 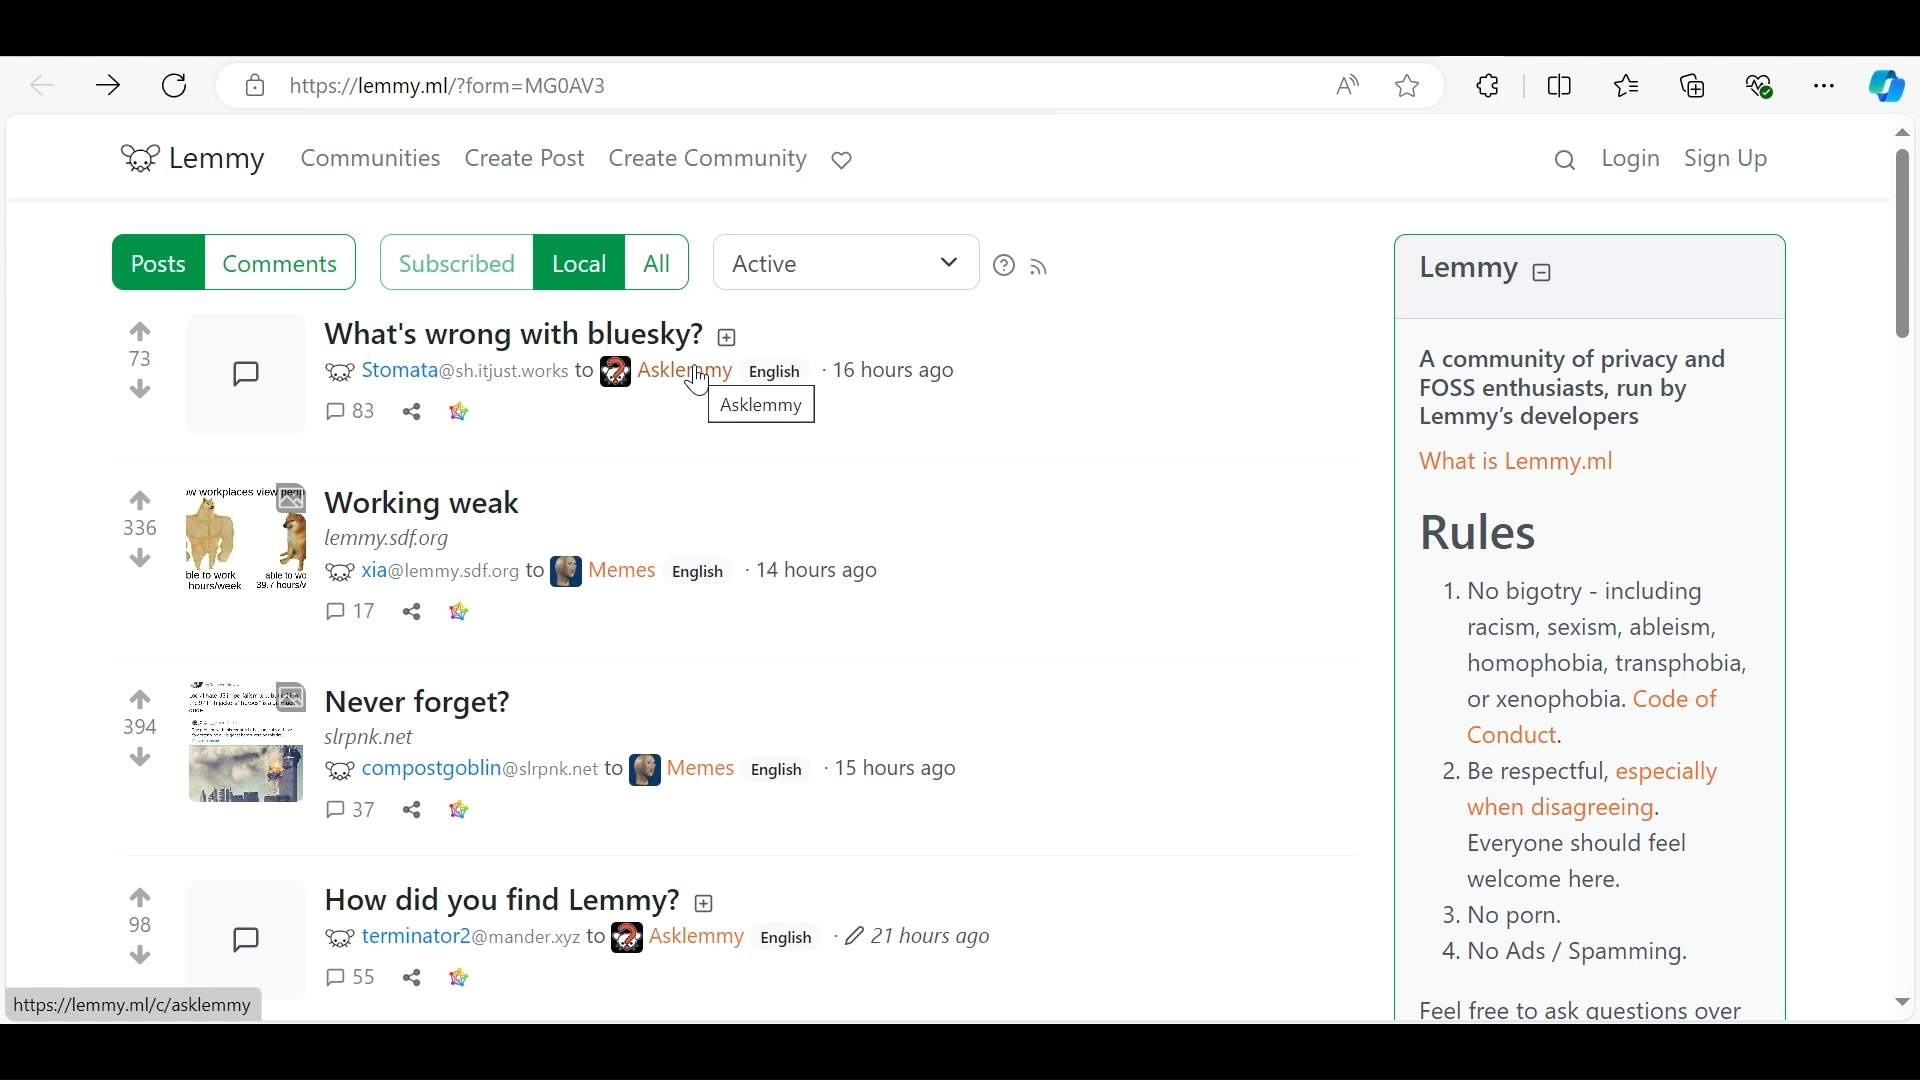 I want to click on Browser essentials, so click(x=1760, y=87).